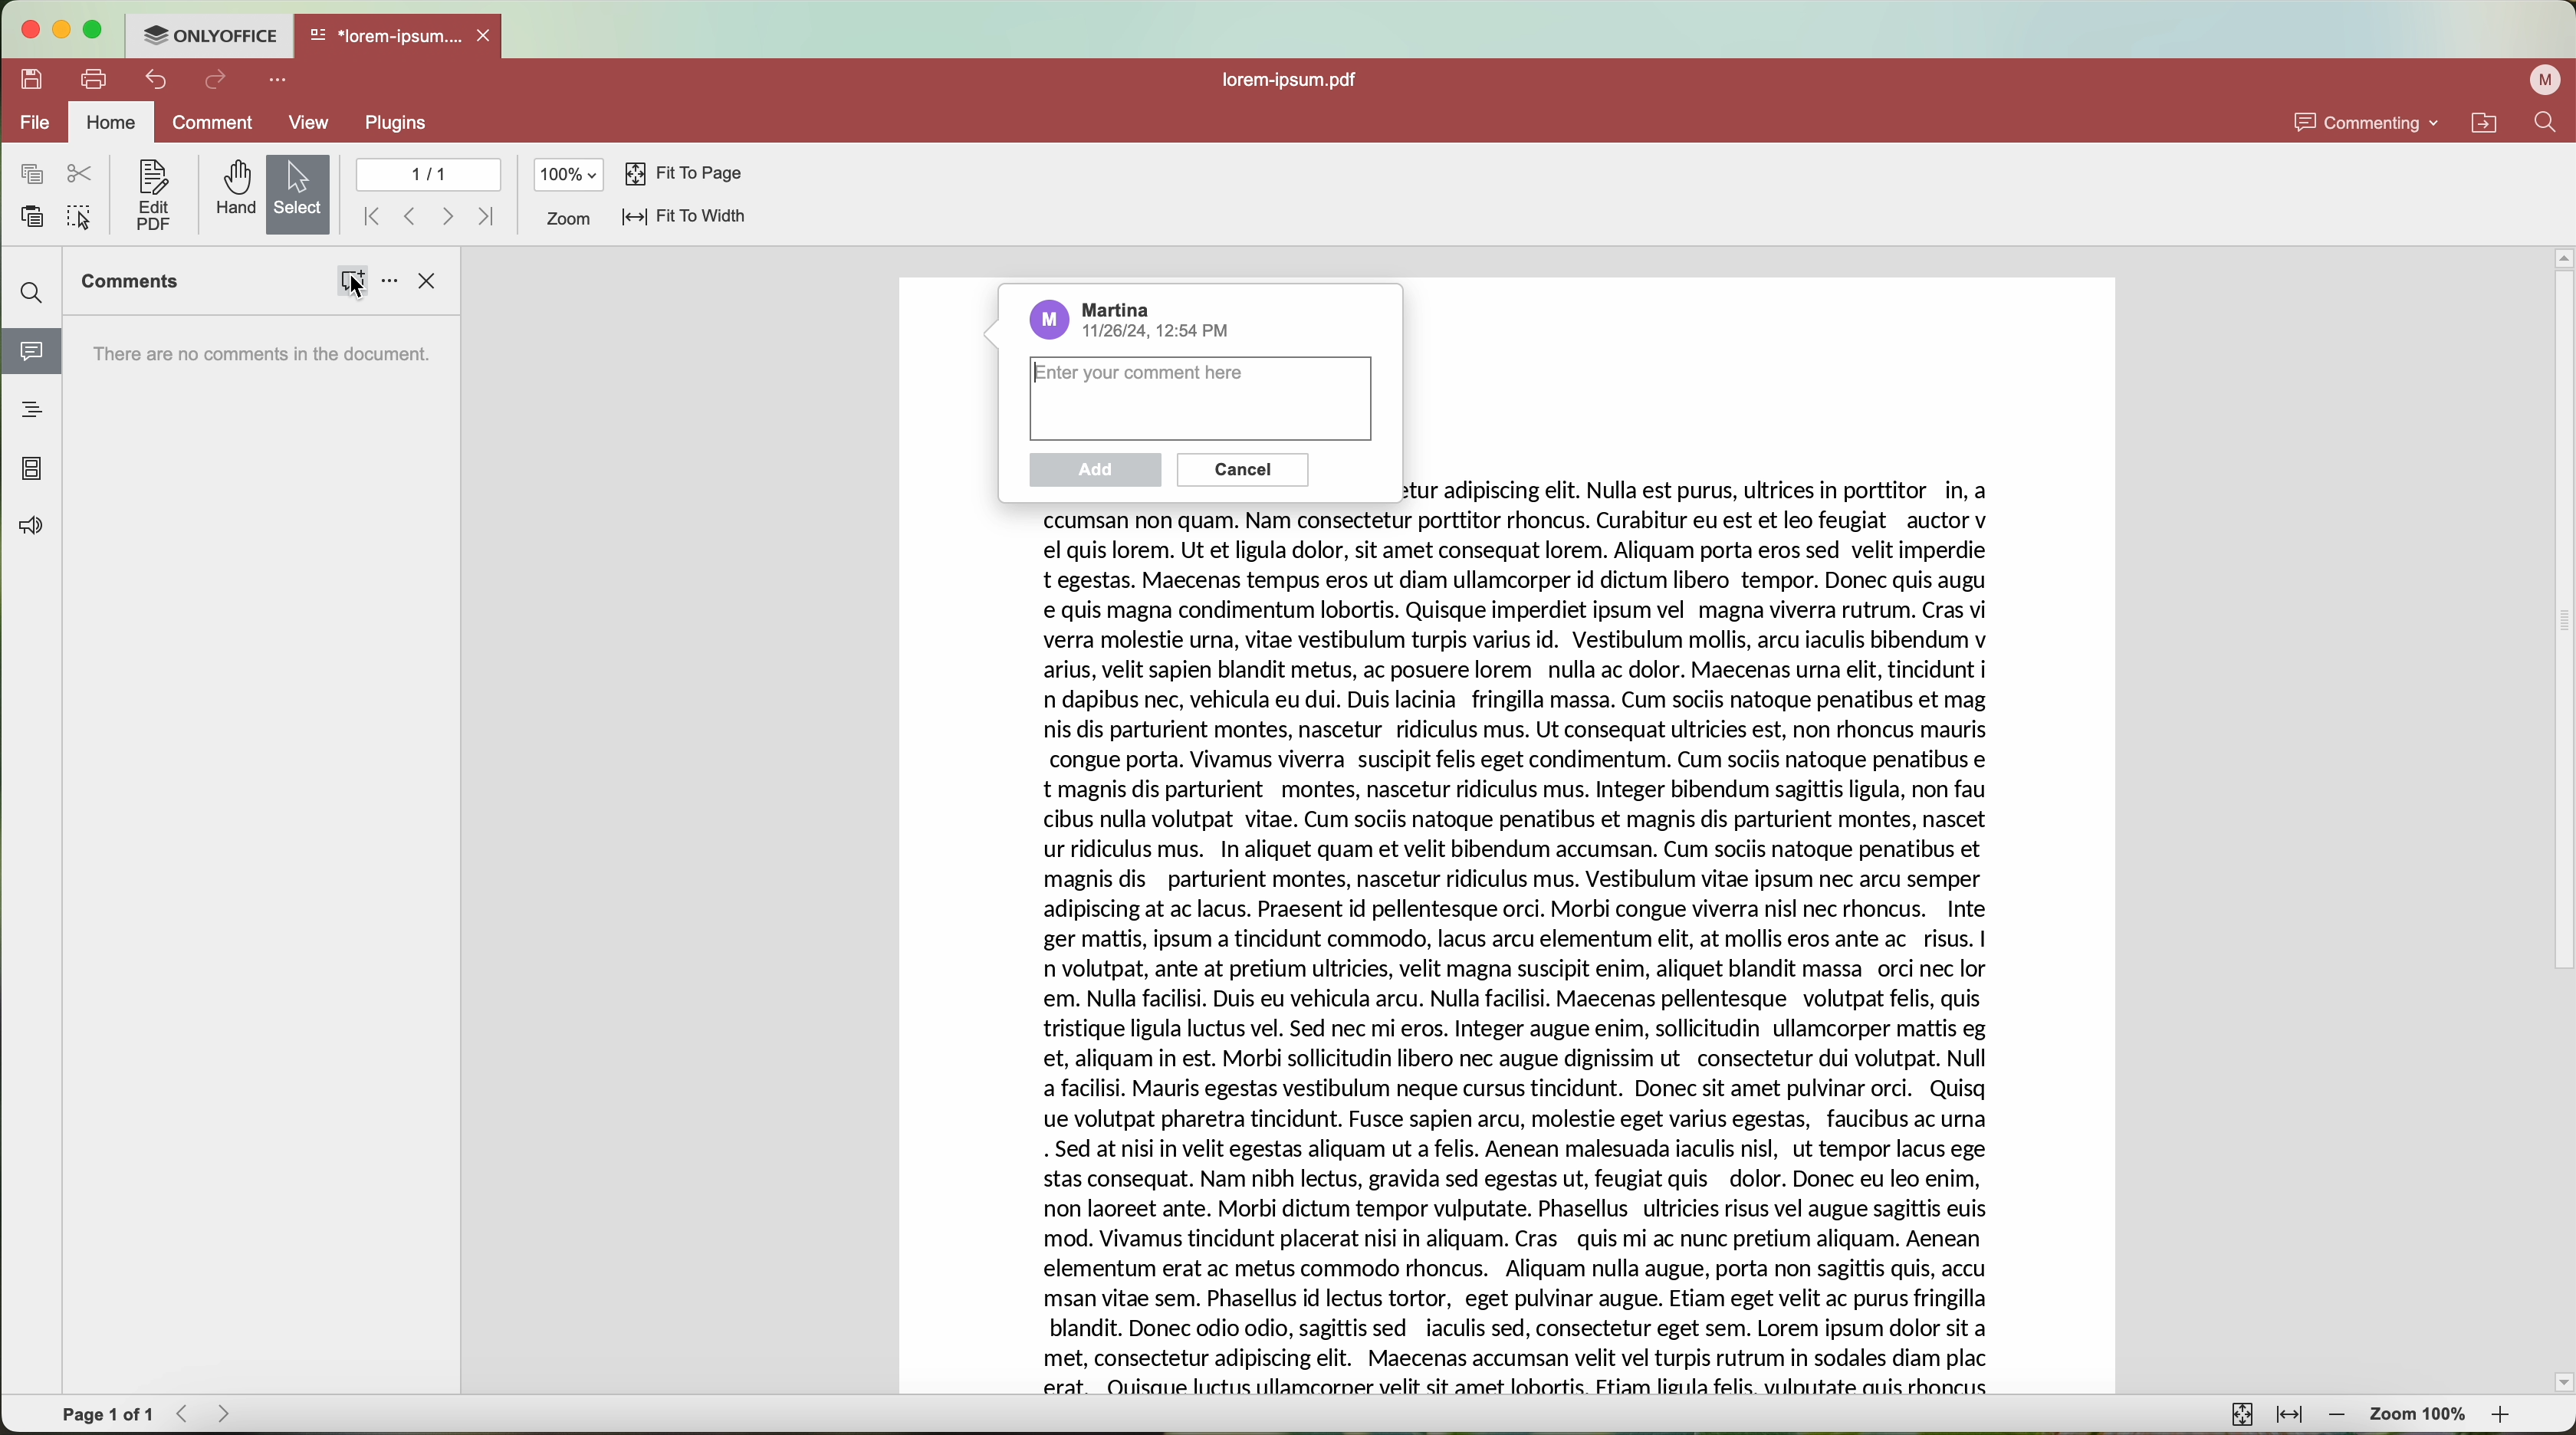 The height and width of the screenshot is (1435, 2576). What do you see at coordinates (430, 281) in the screenshot?
I see `close side bar` at bounding box center [430, 281].